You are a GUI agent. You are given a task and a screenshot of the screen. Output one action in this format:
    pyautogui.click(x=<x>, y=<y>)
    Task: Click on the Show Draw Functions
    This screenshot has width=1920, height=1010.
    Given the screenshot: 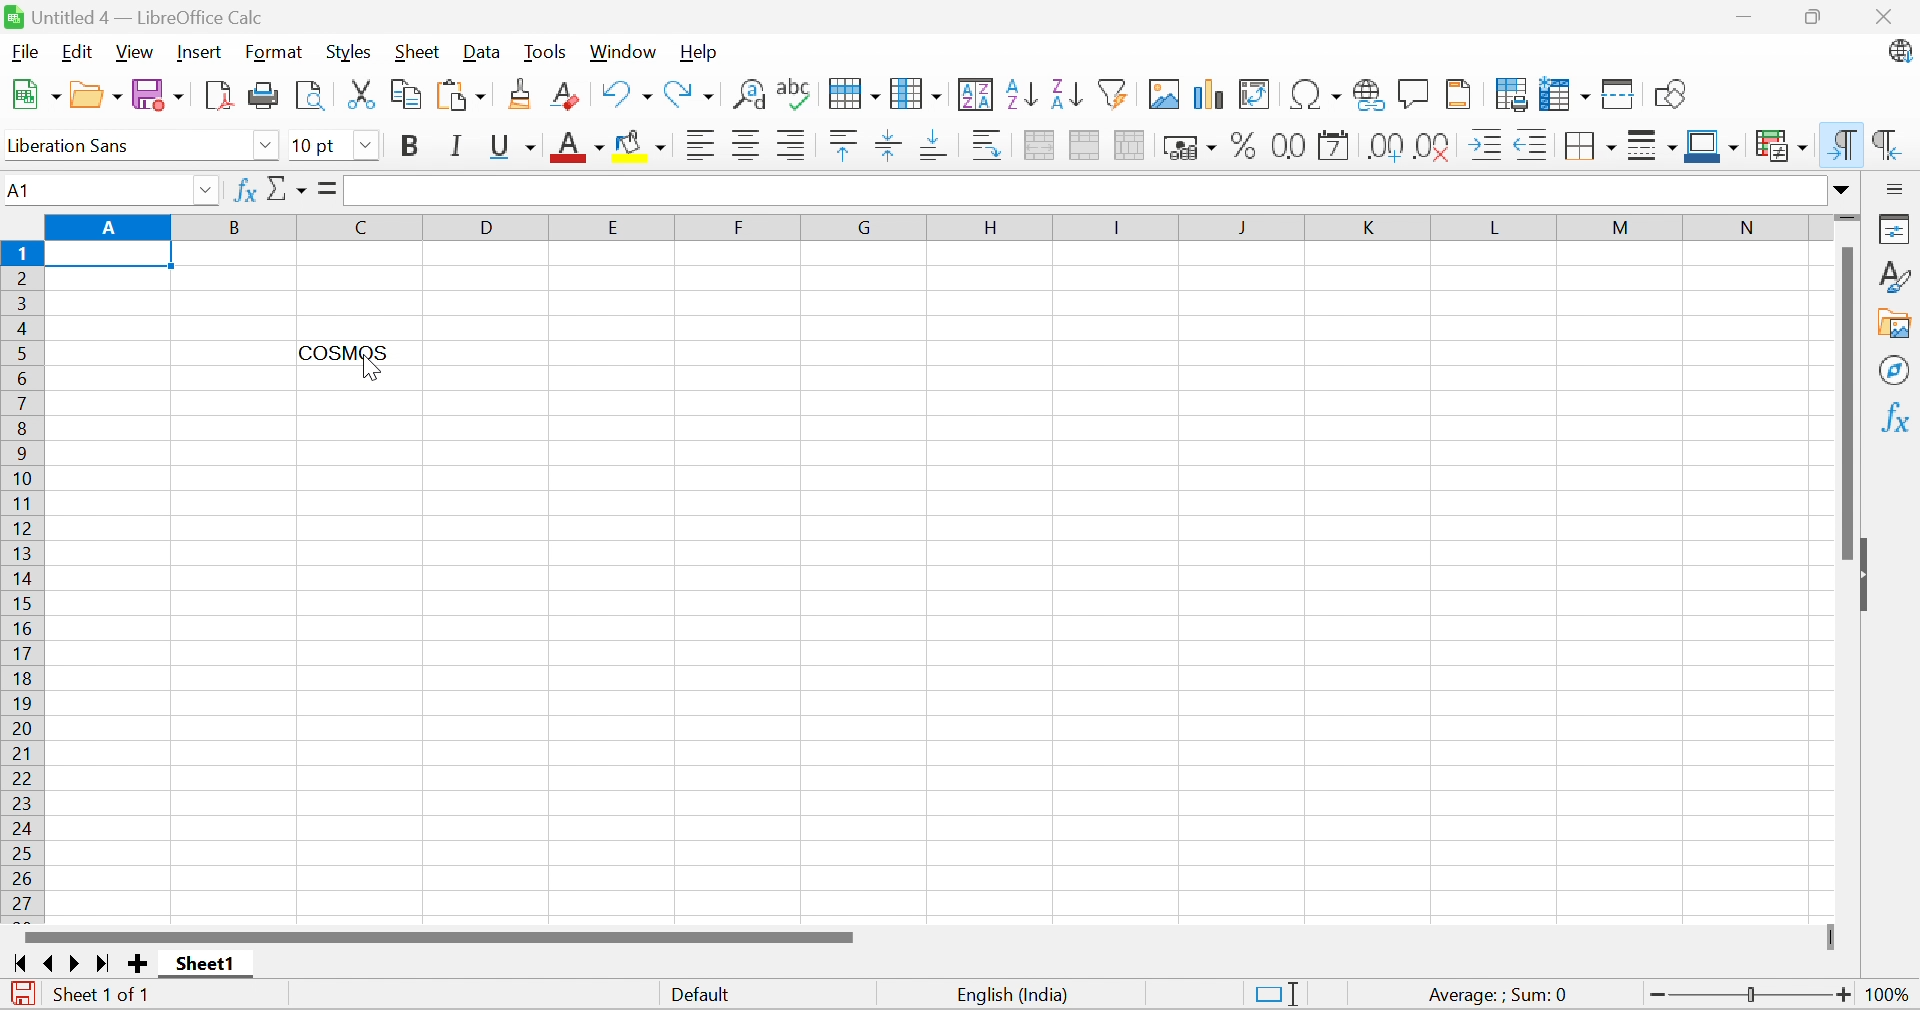 What is the action you would take?
    pyautogui.click(x=1670, y=92)
    